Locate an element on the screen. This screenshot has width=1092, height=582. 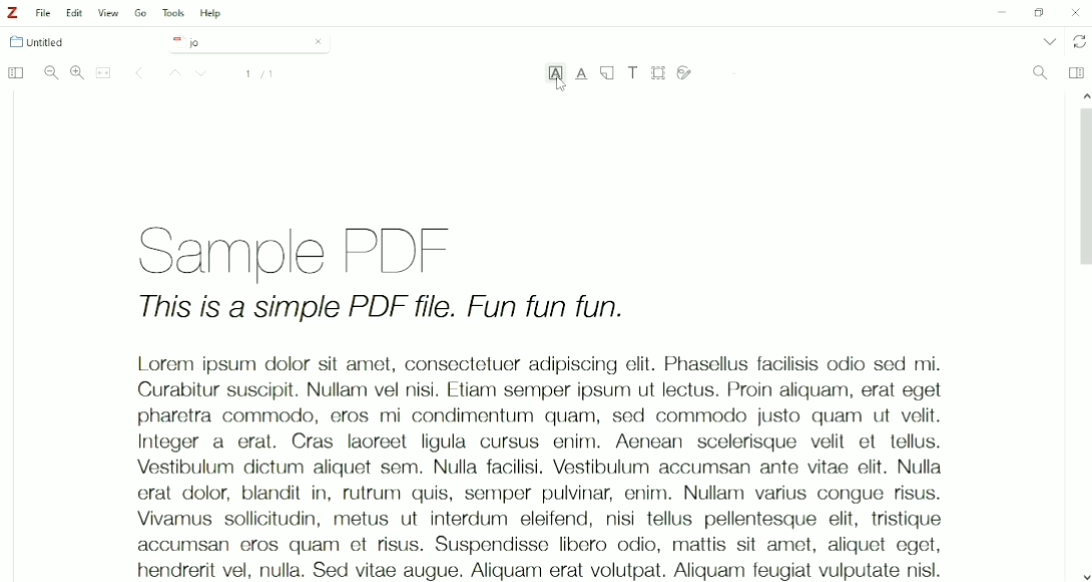
Up is located at coordinates (172, 74).